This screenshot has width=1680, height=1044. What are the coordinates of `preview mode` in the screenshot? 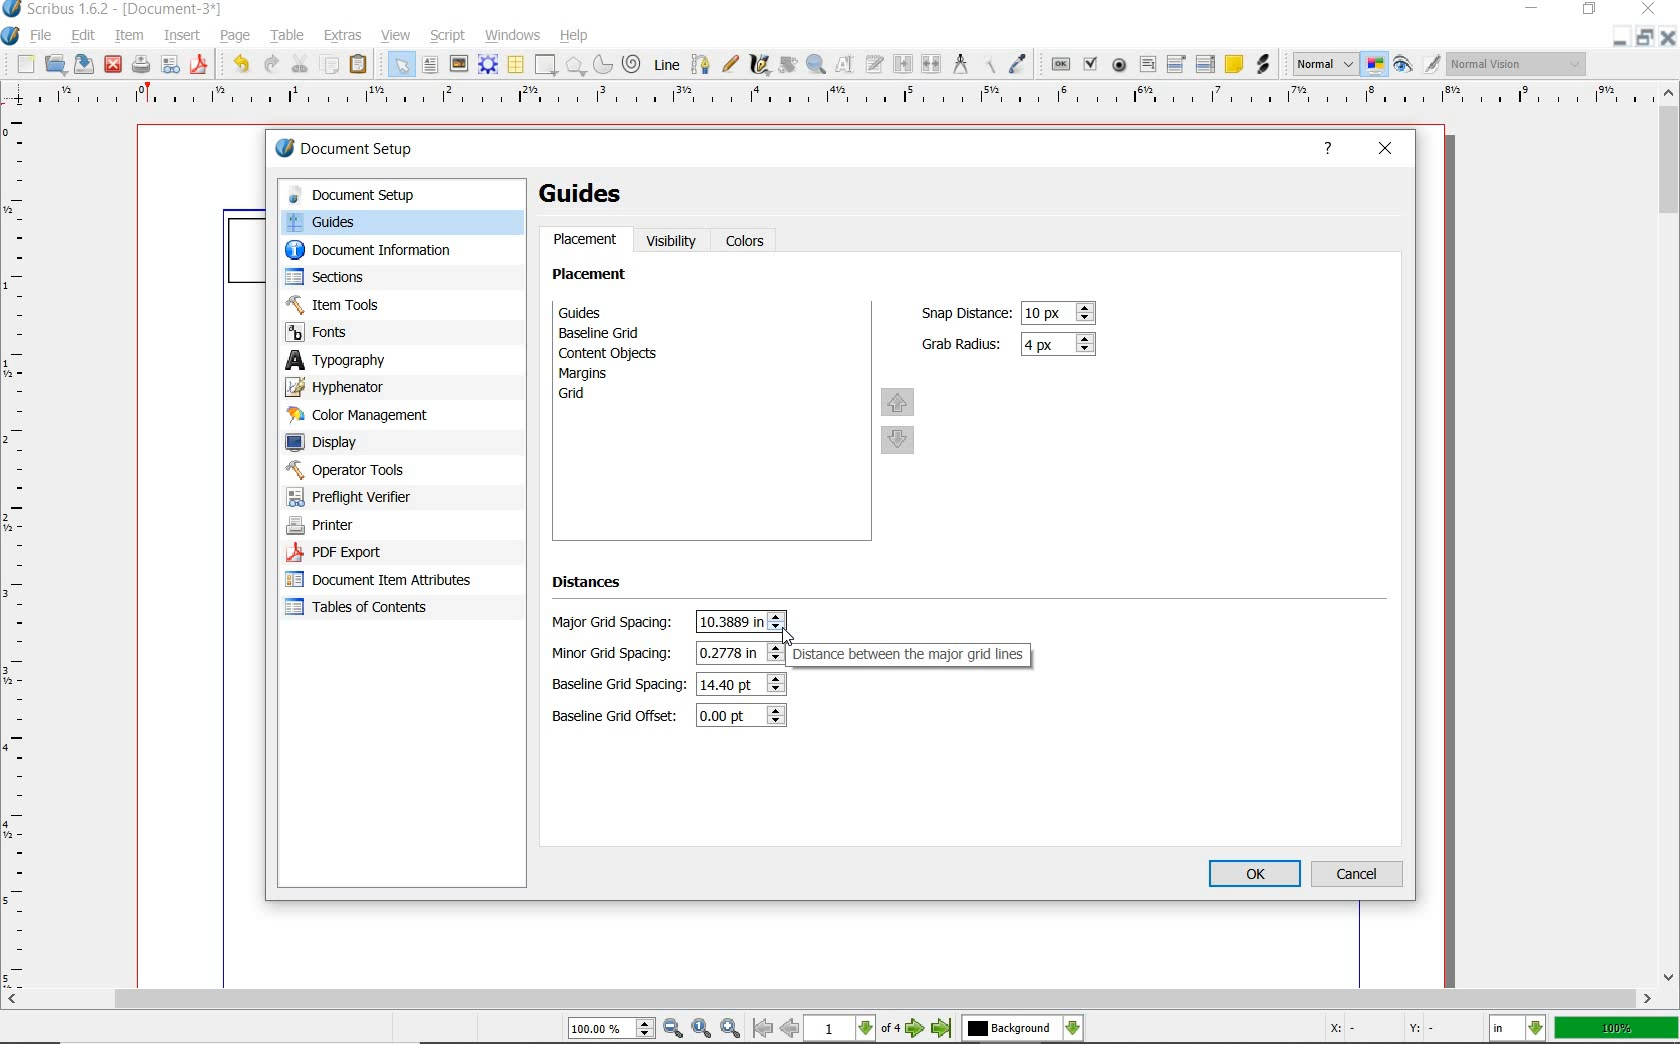 It's located at (1417, 63).